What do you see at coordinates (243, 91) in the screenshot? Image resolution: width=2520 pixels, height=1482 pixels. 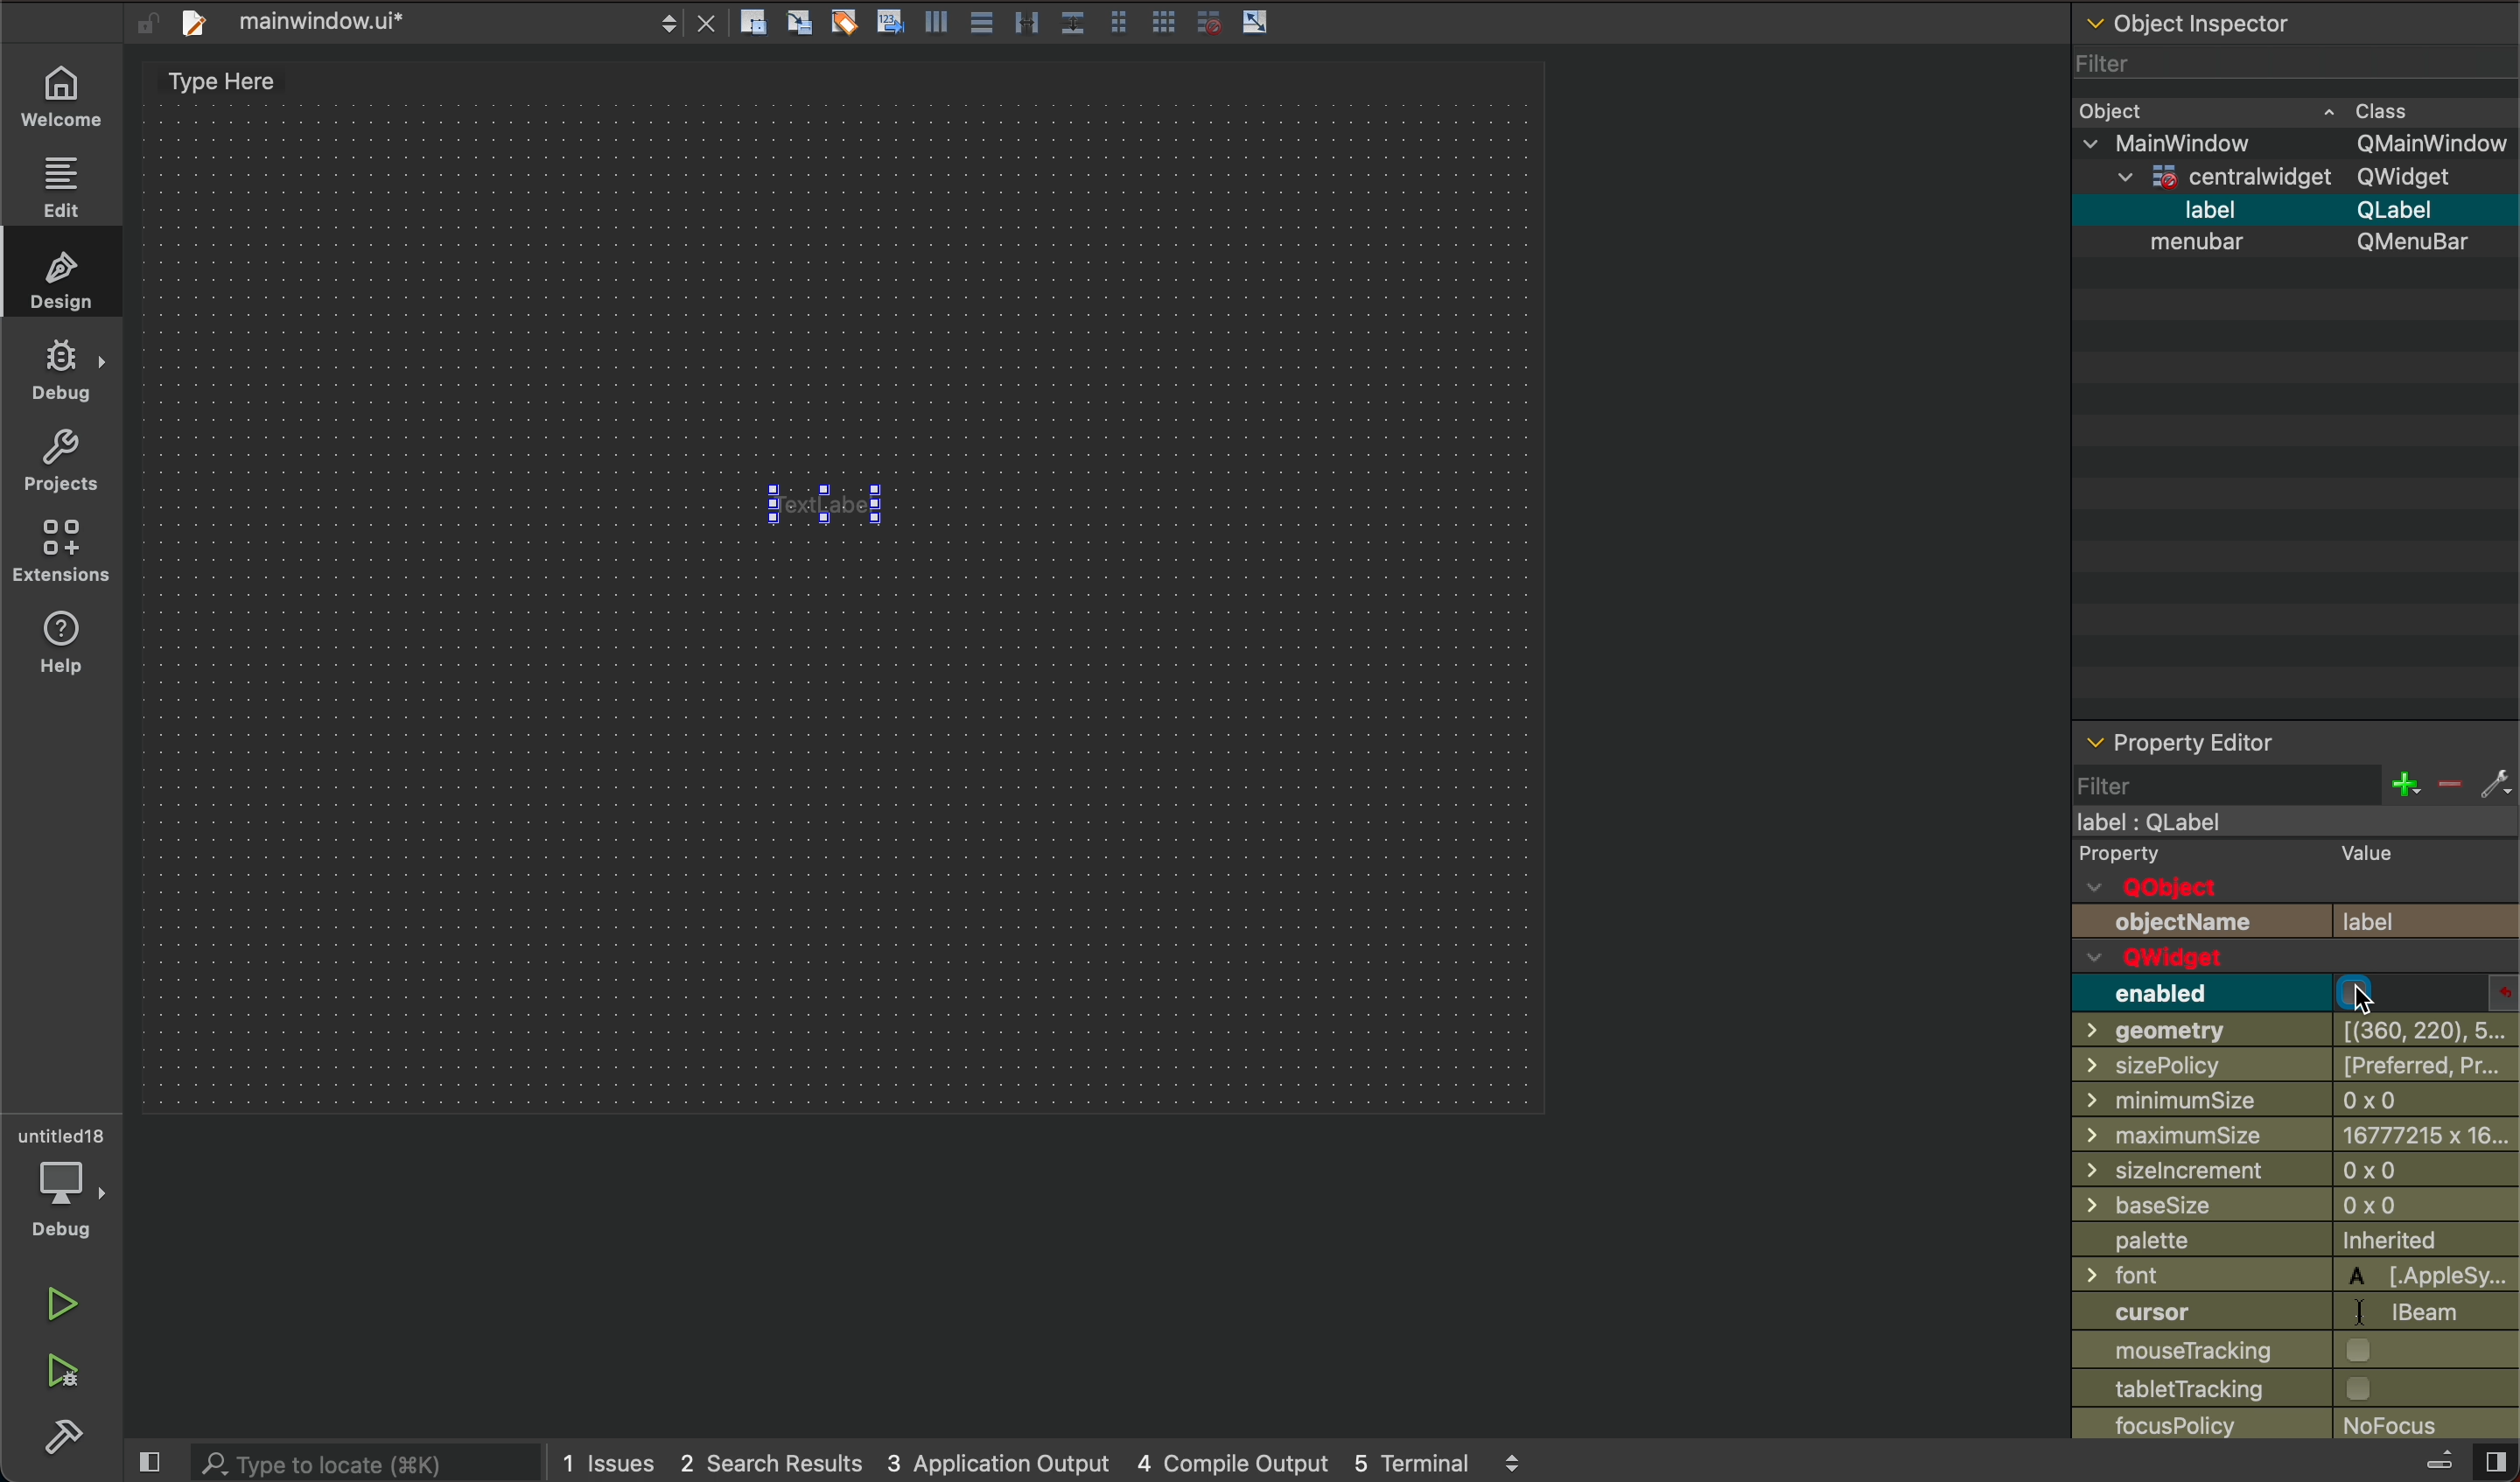 I see `type here` at bounding box center [243, 91].